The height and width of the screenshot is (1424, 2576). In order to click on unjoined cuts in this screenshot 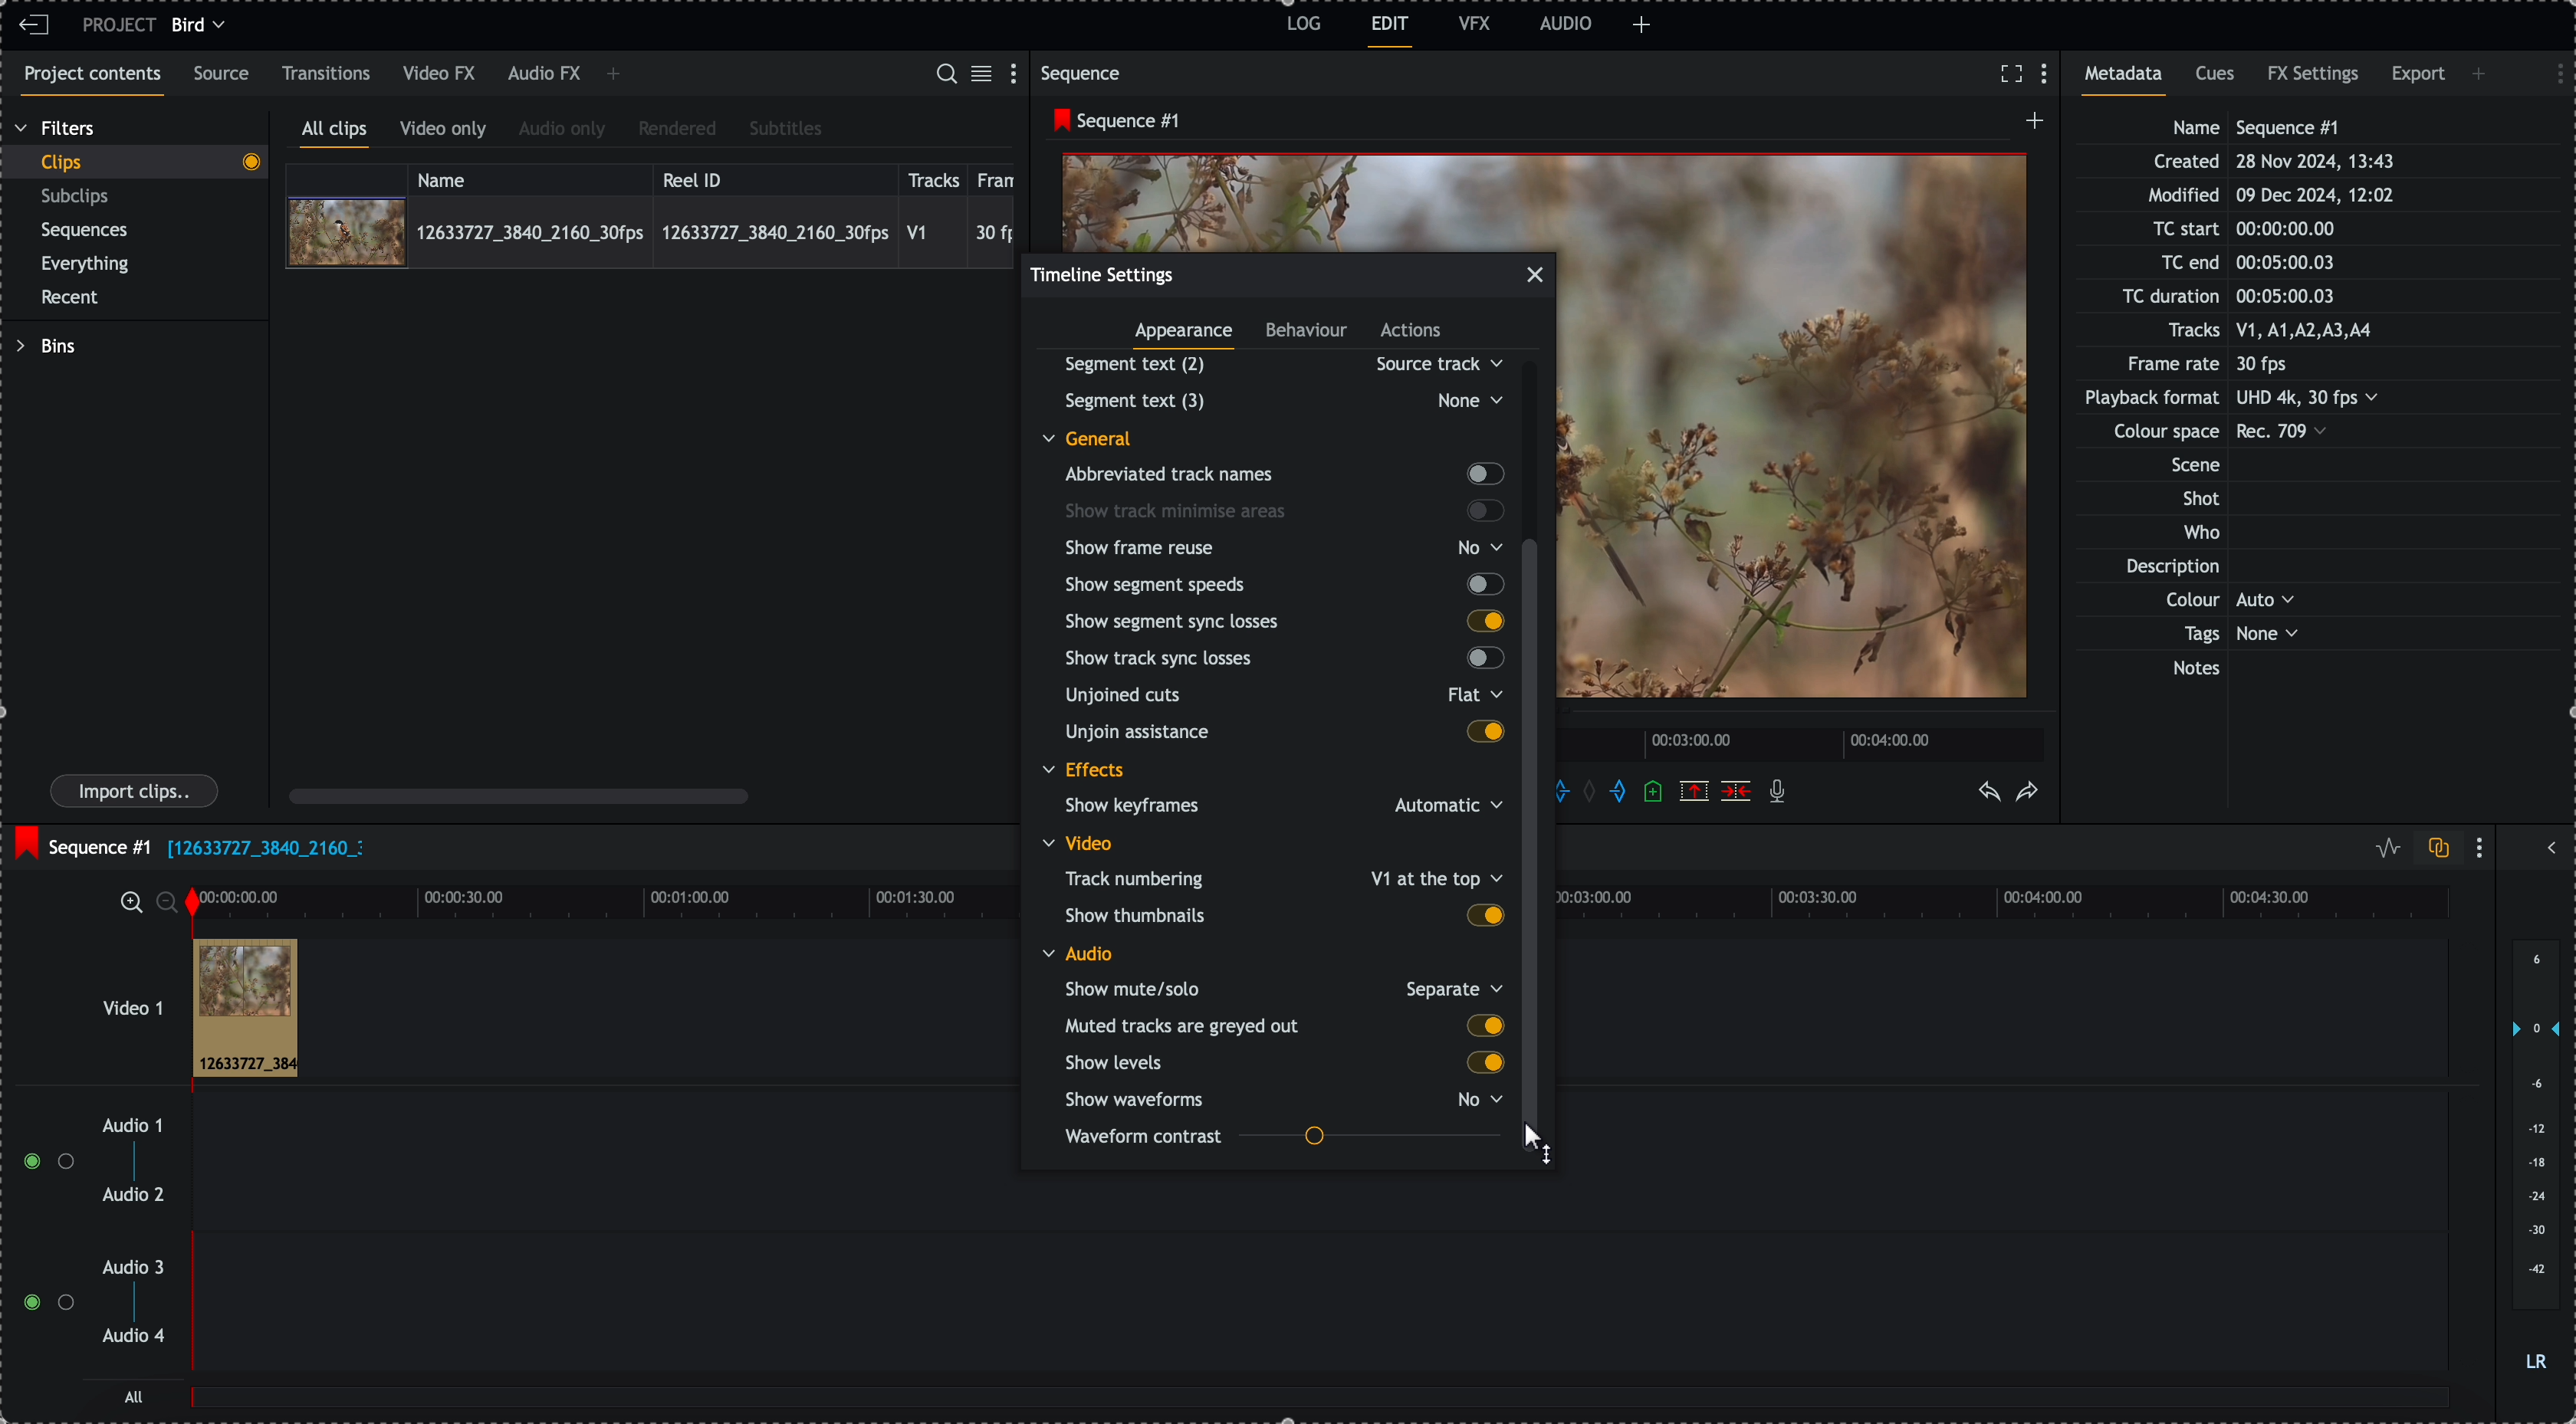, I will do `click(1278, 699)`.